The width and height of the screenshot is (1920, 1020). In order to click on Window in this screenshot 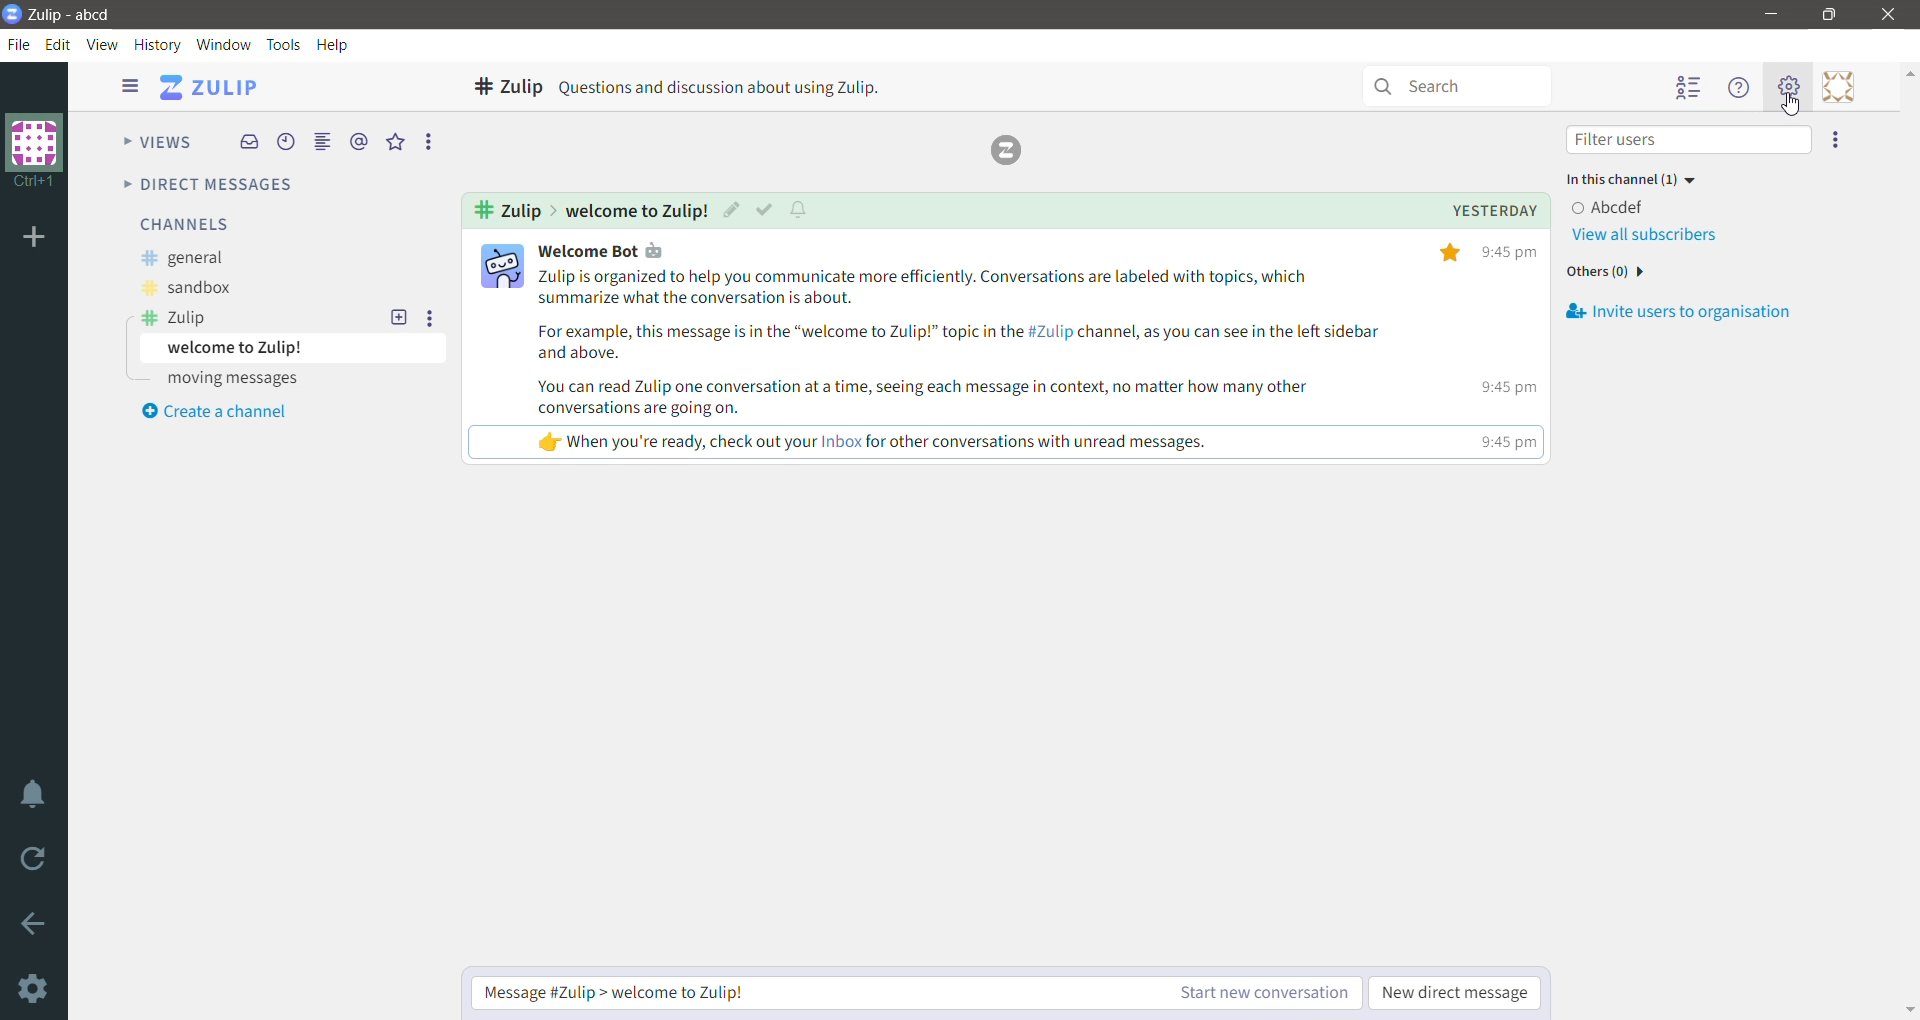, I will do `click(224, 44)`.